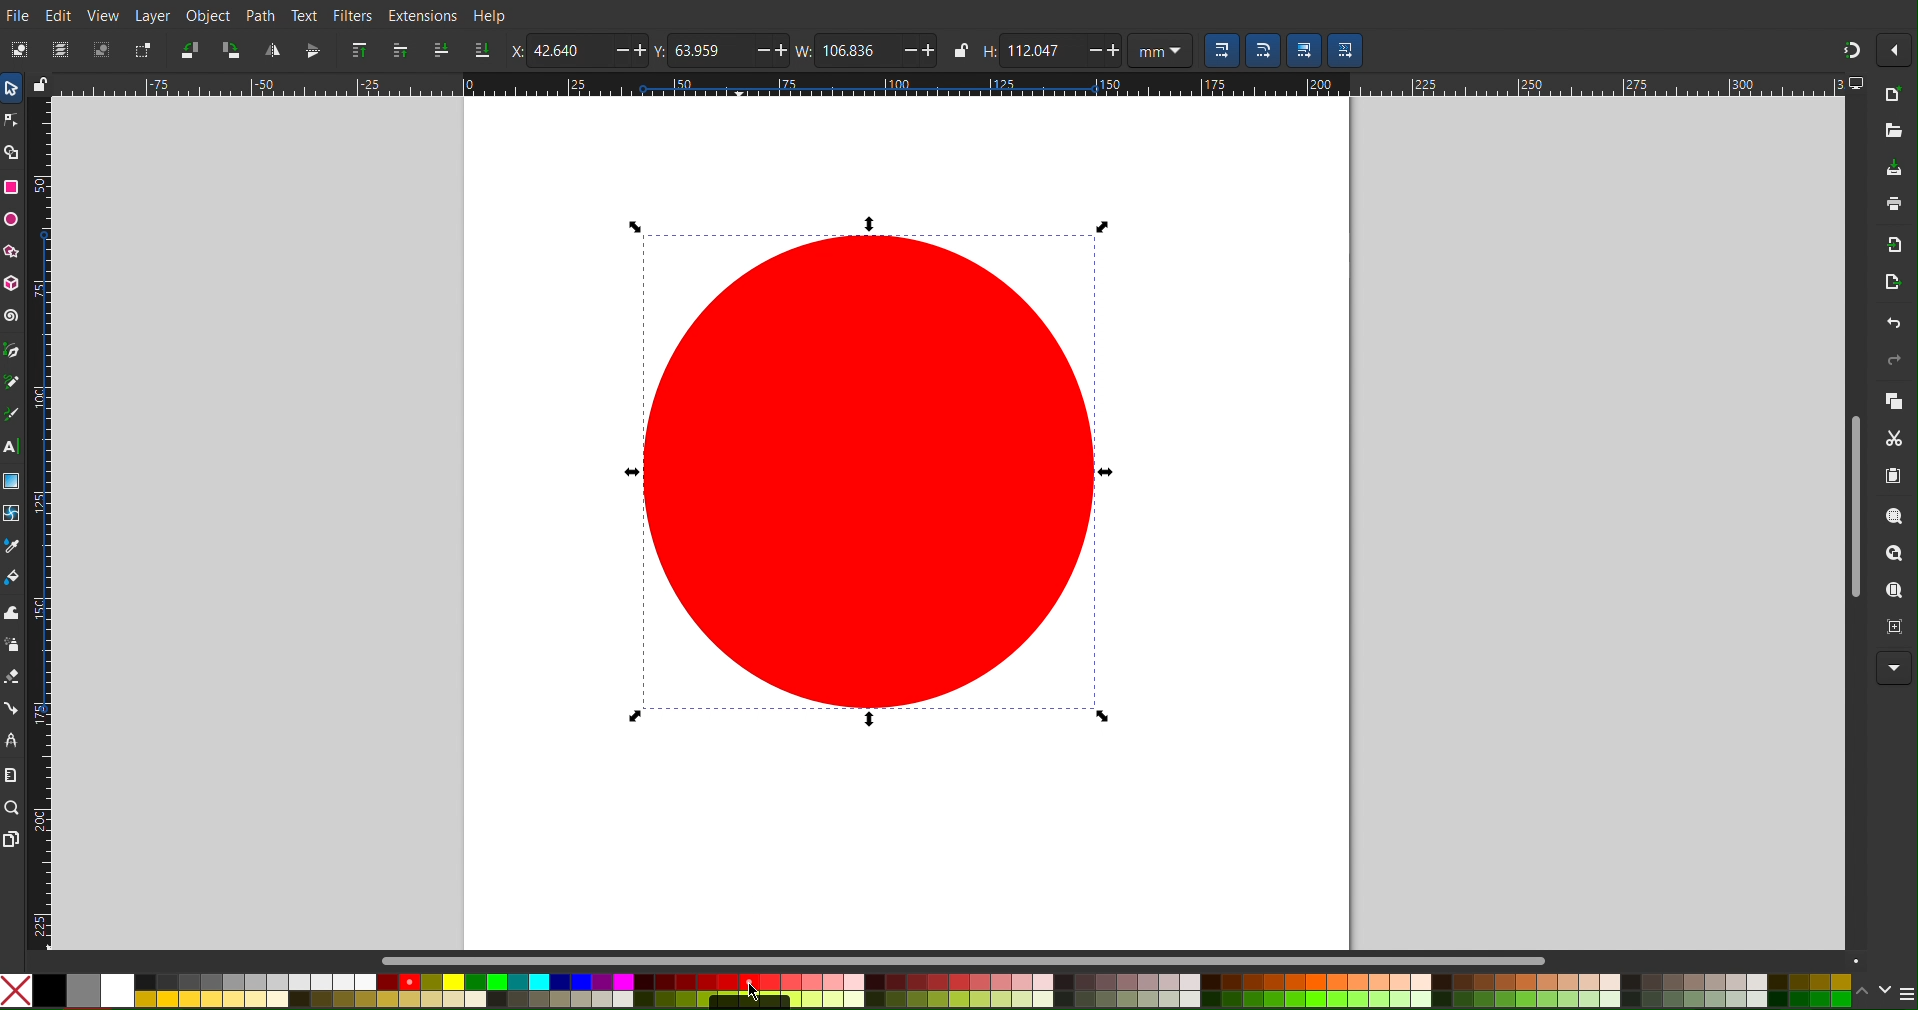 This screenshot has width=1918, height=1010. What do you see at coordinates (1844, 50) in the screenshot?
I see `Snapping` at bounding box center [1844, 50].